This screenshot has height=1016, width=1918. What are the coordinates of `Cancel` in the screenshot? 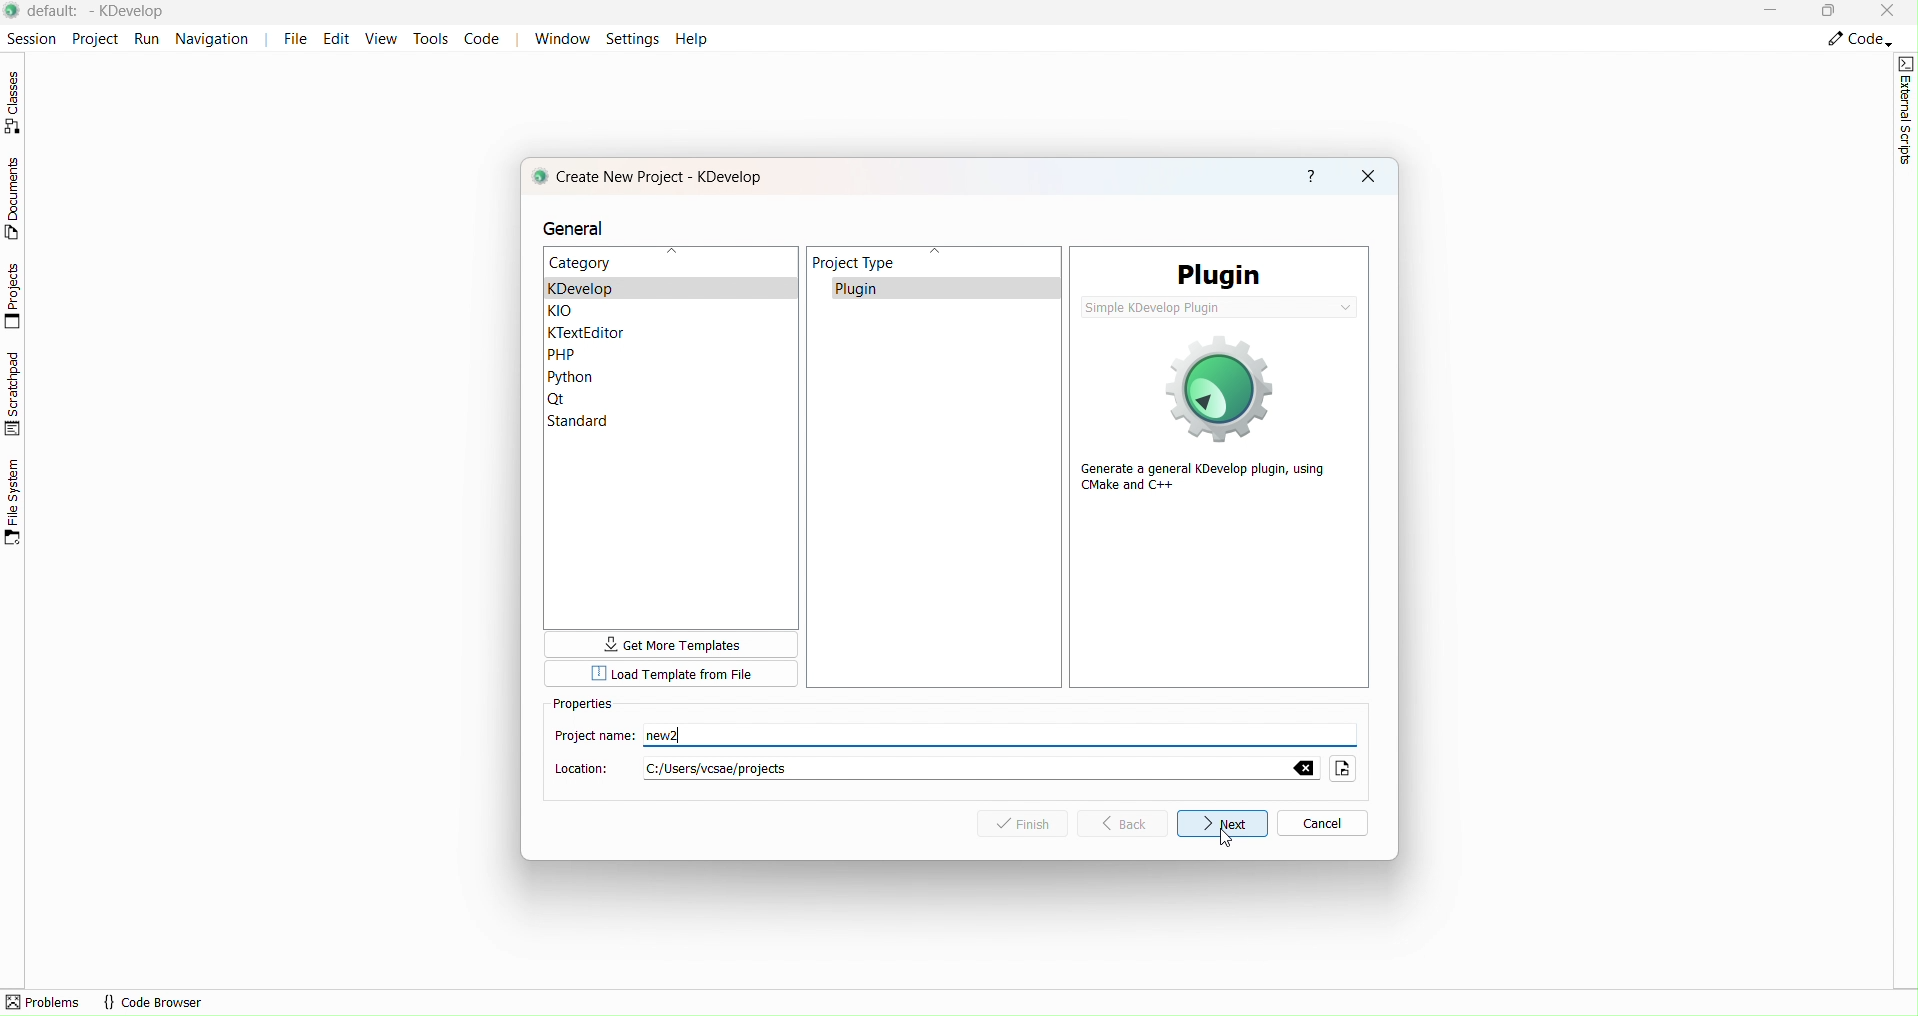 It's located at (1321, 826).